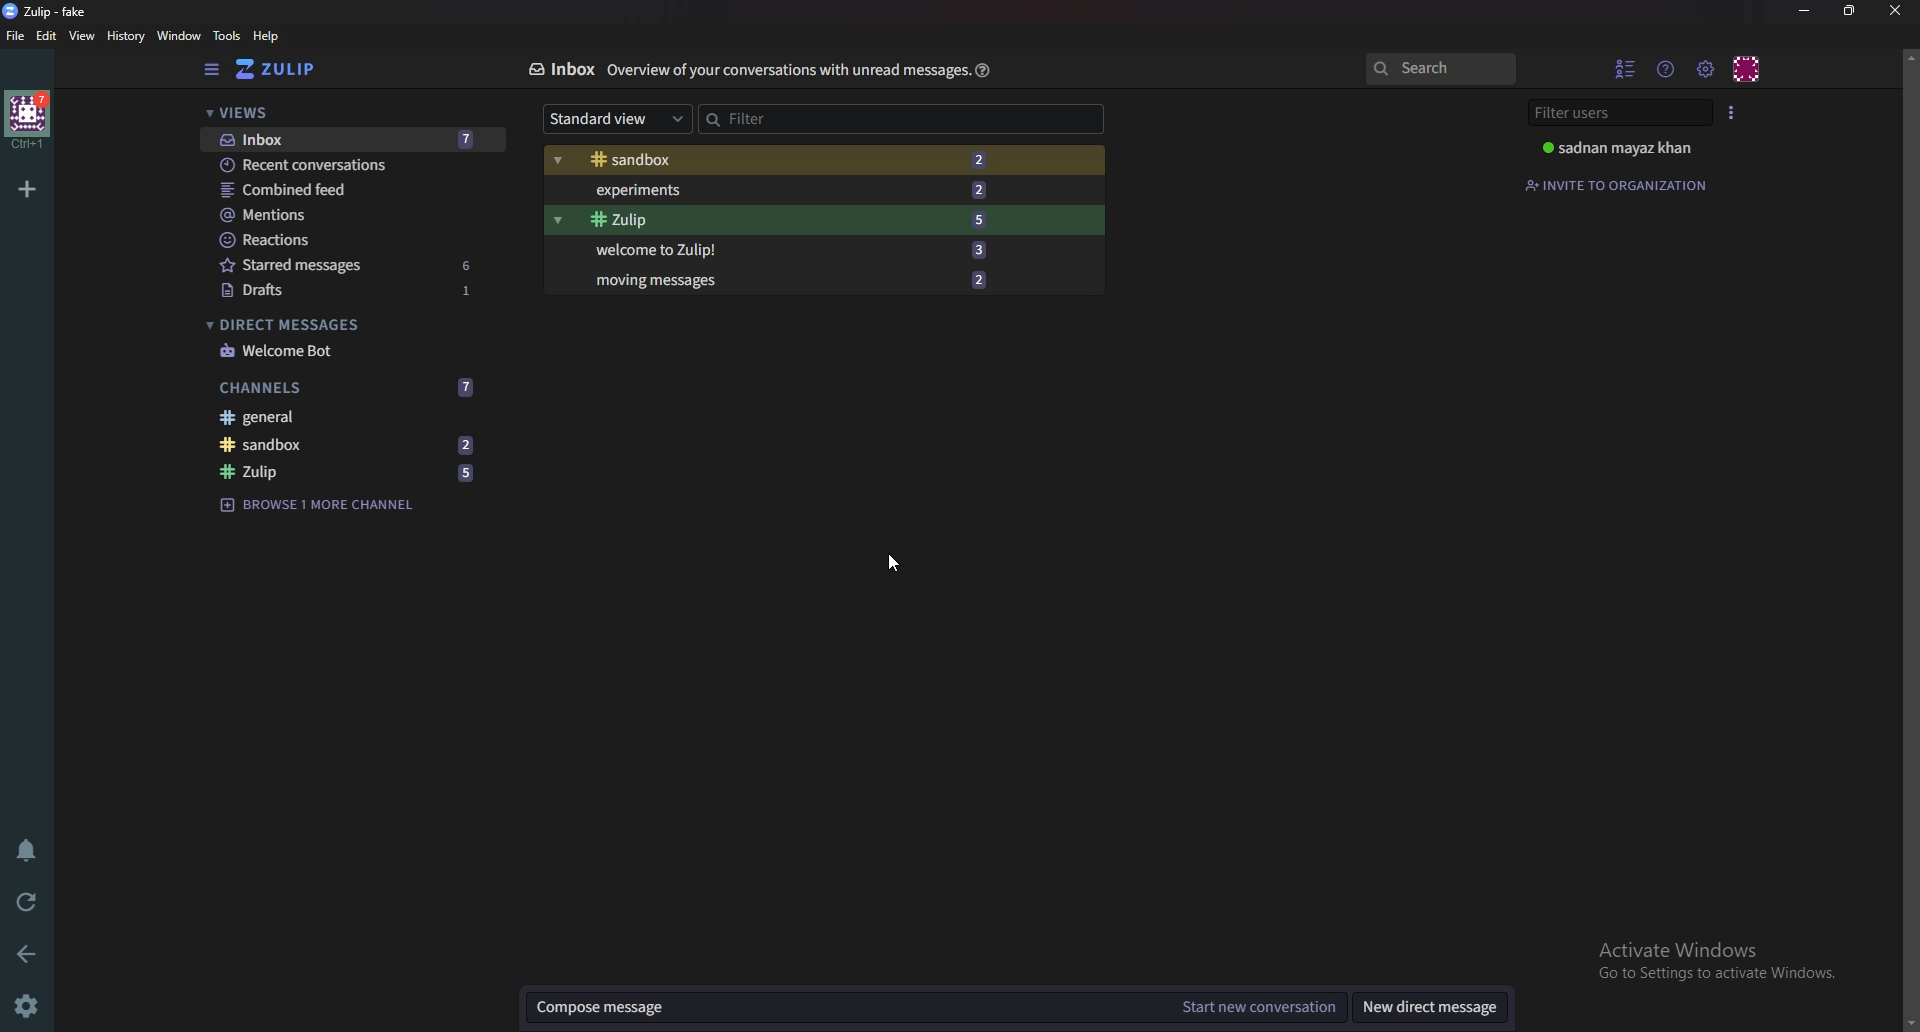  Describe the element at coordinates (1715, 952) in the screenshot. I see `Activate Windows
Go to Settings to activate Windows.` at that location.